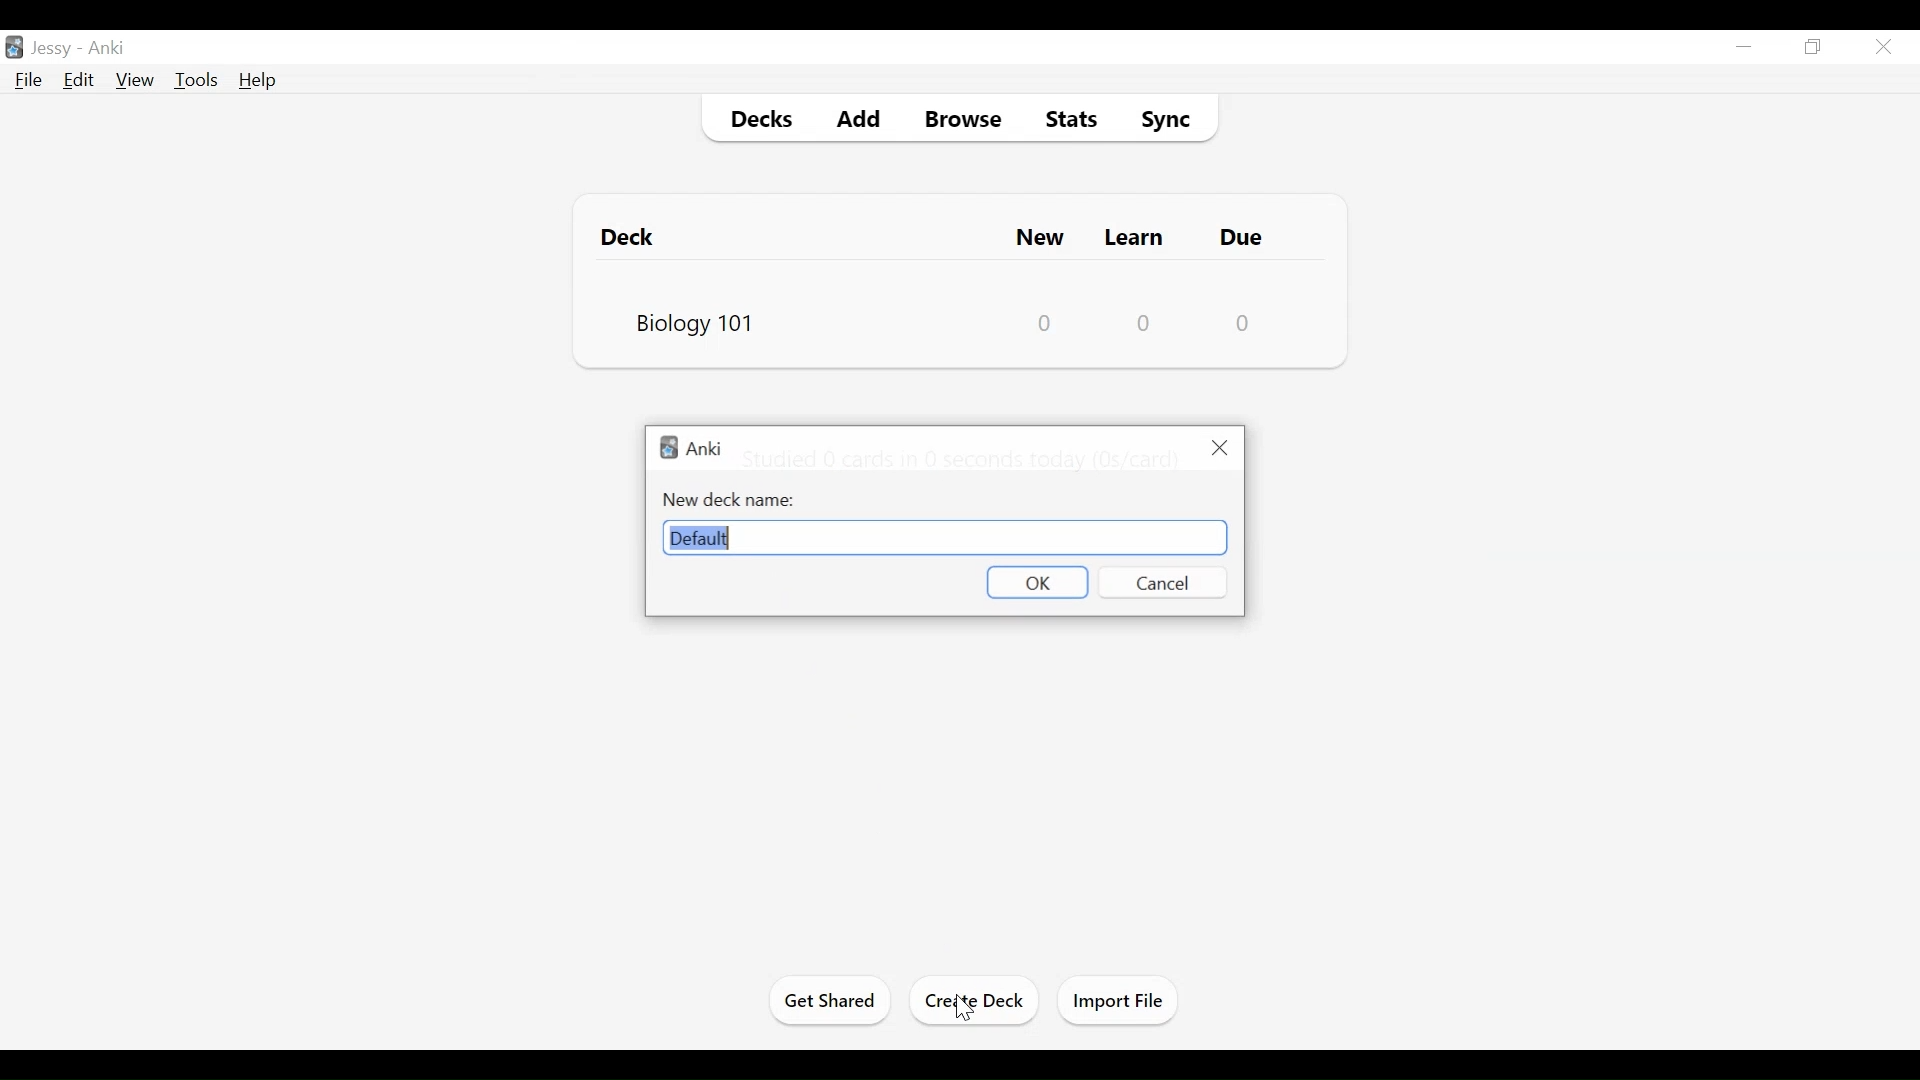  Describe the element at coordinates (1883, 47) in the screenshot. I see `Close` at that location.